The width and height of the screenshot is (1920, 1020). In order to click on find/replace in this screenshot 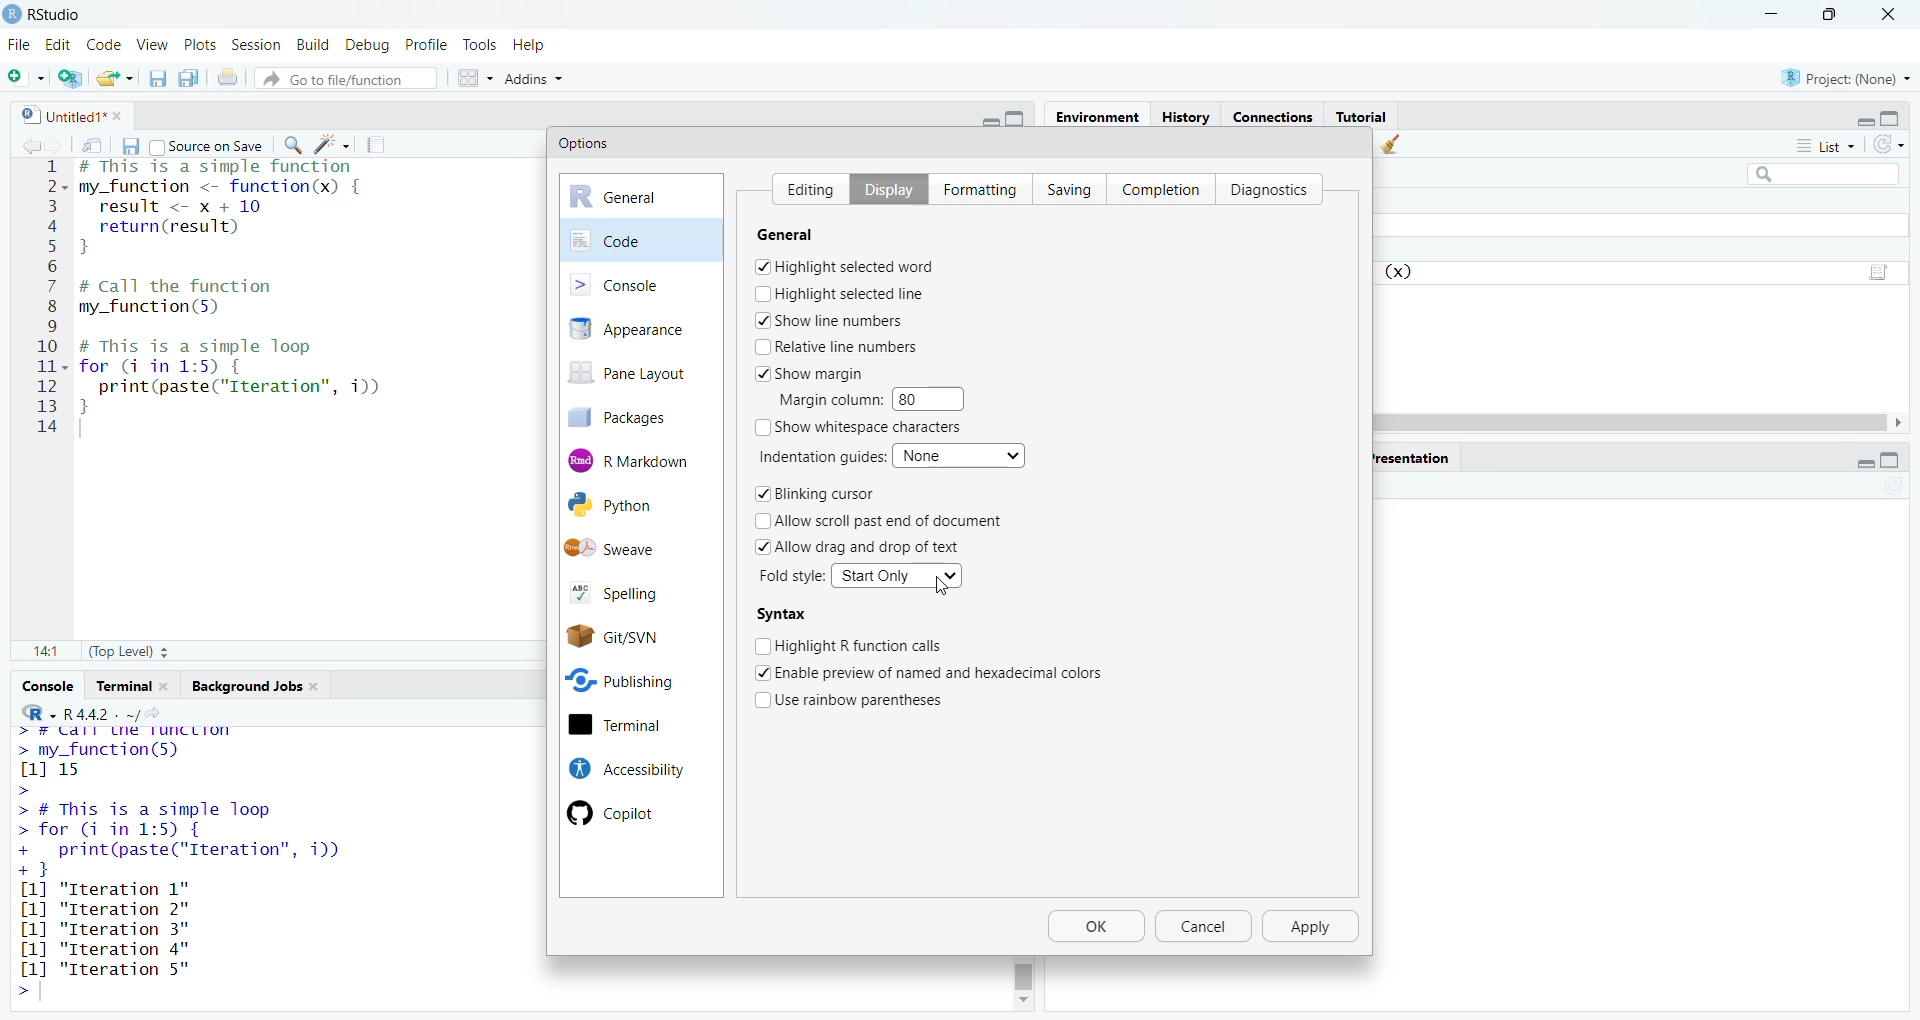, I will do `click(290, 145)`.